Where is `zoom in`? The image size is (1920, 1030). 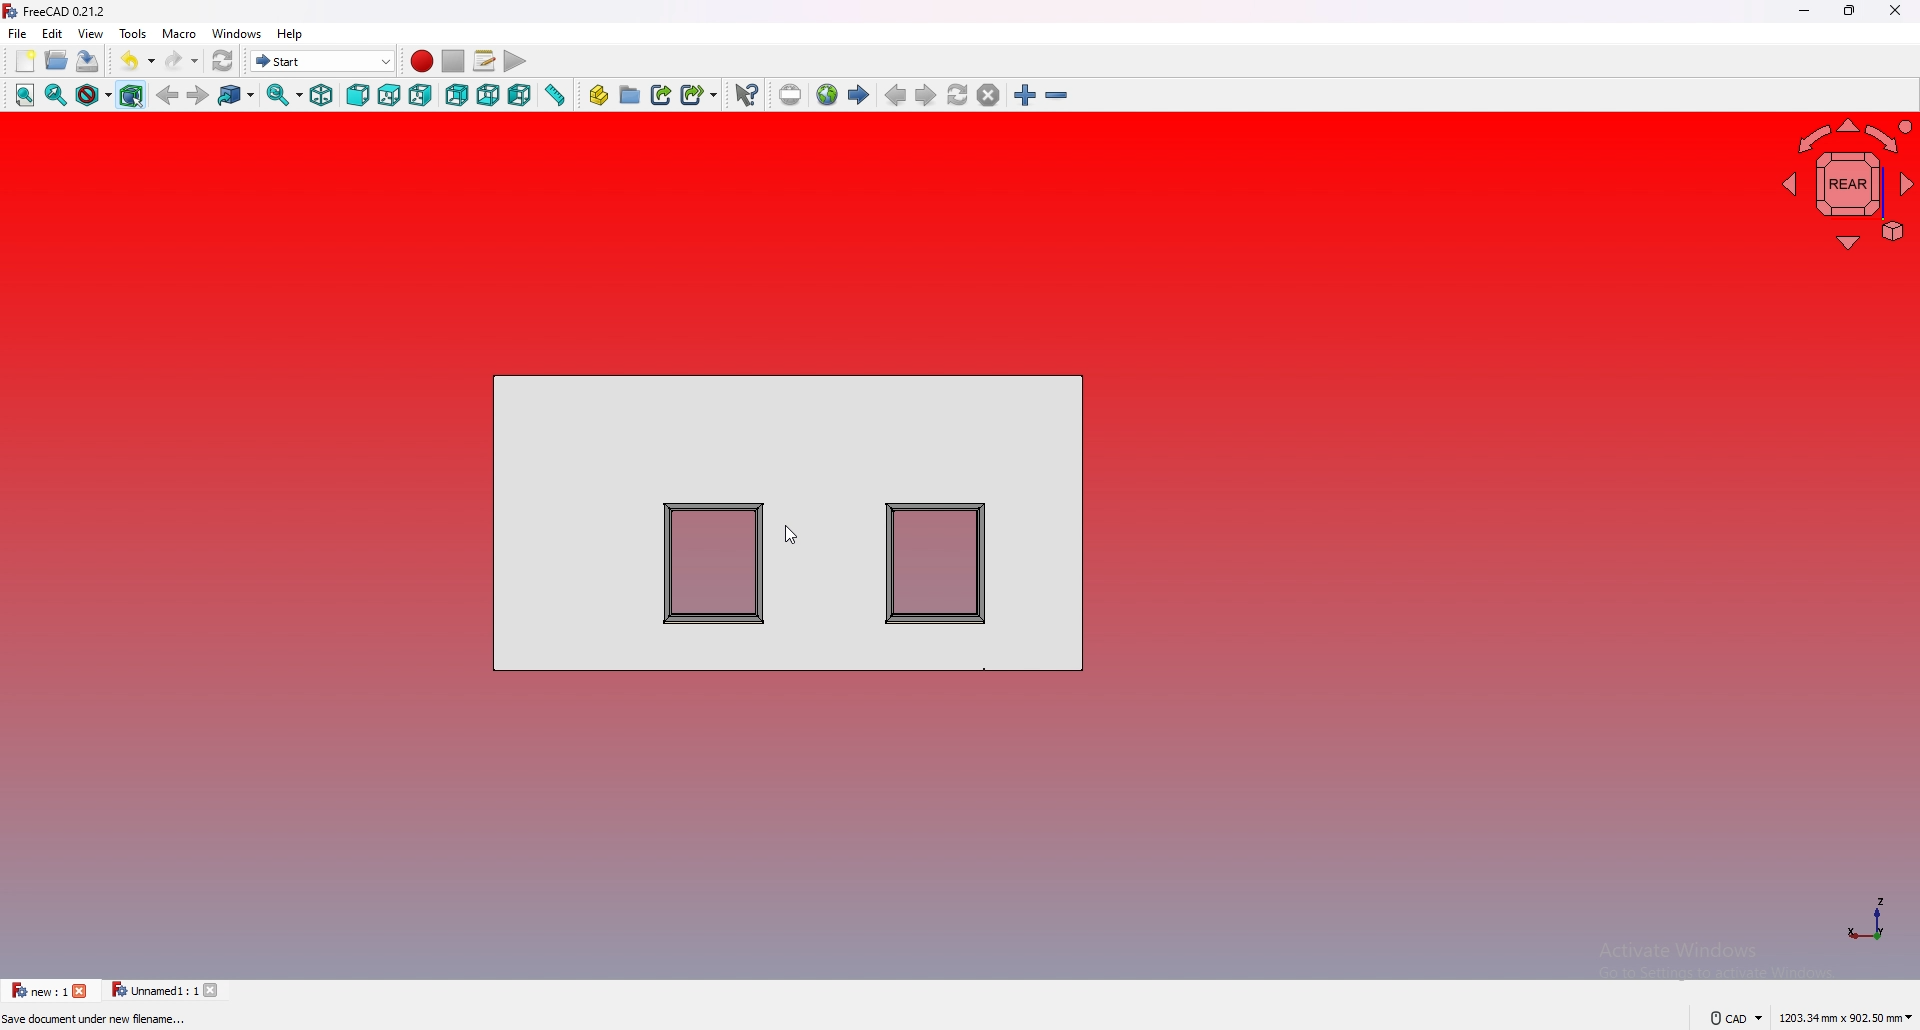
zoom in is located at coordinates (1025, 95).